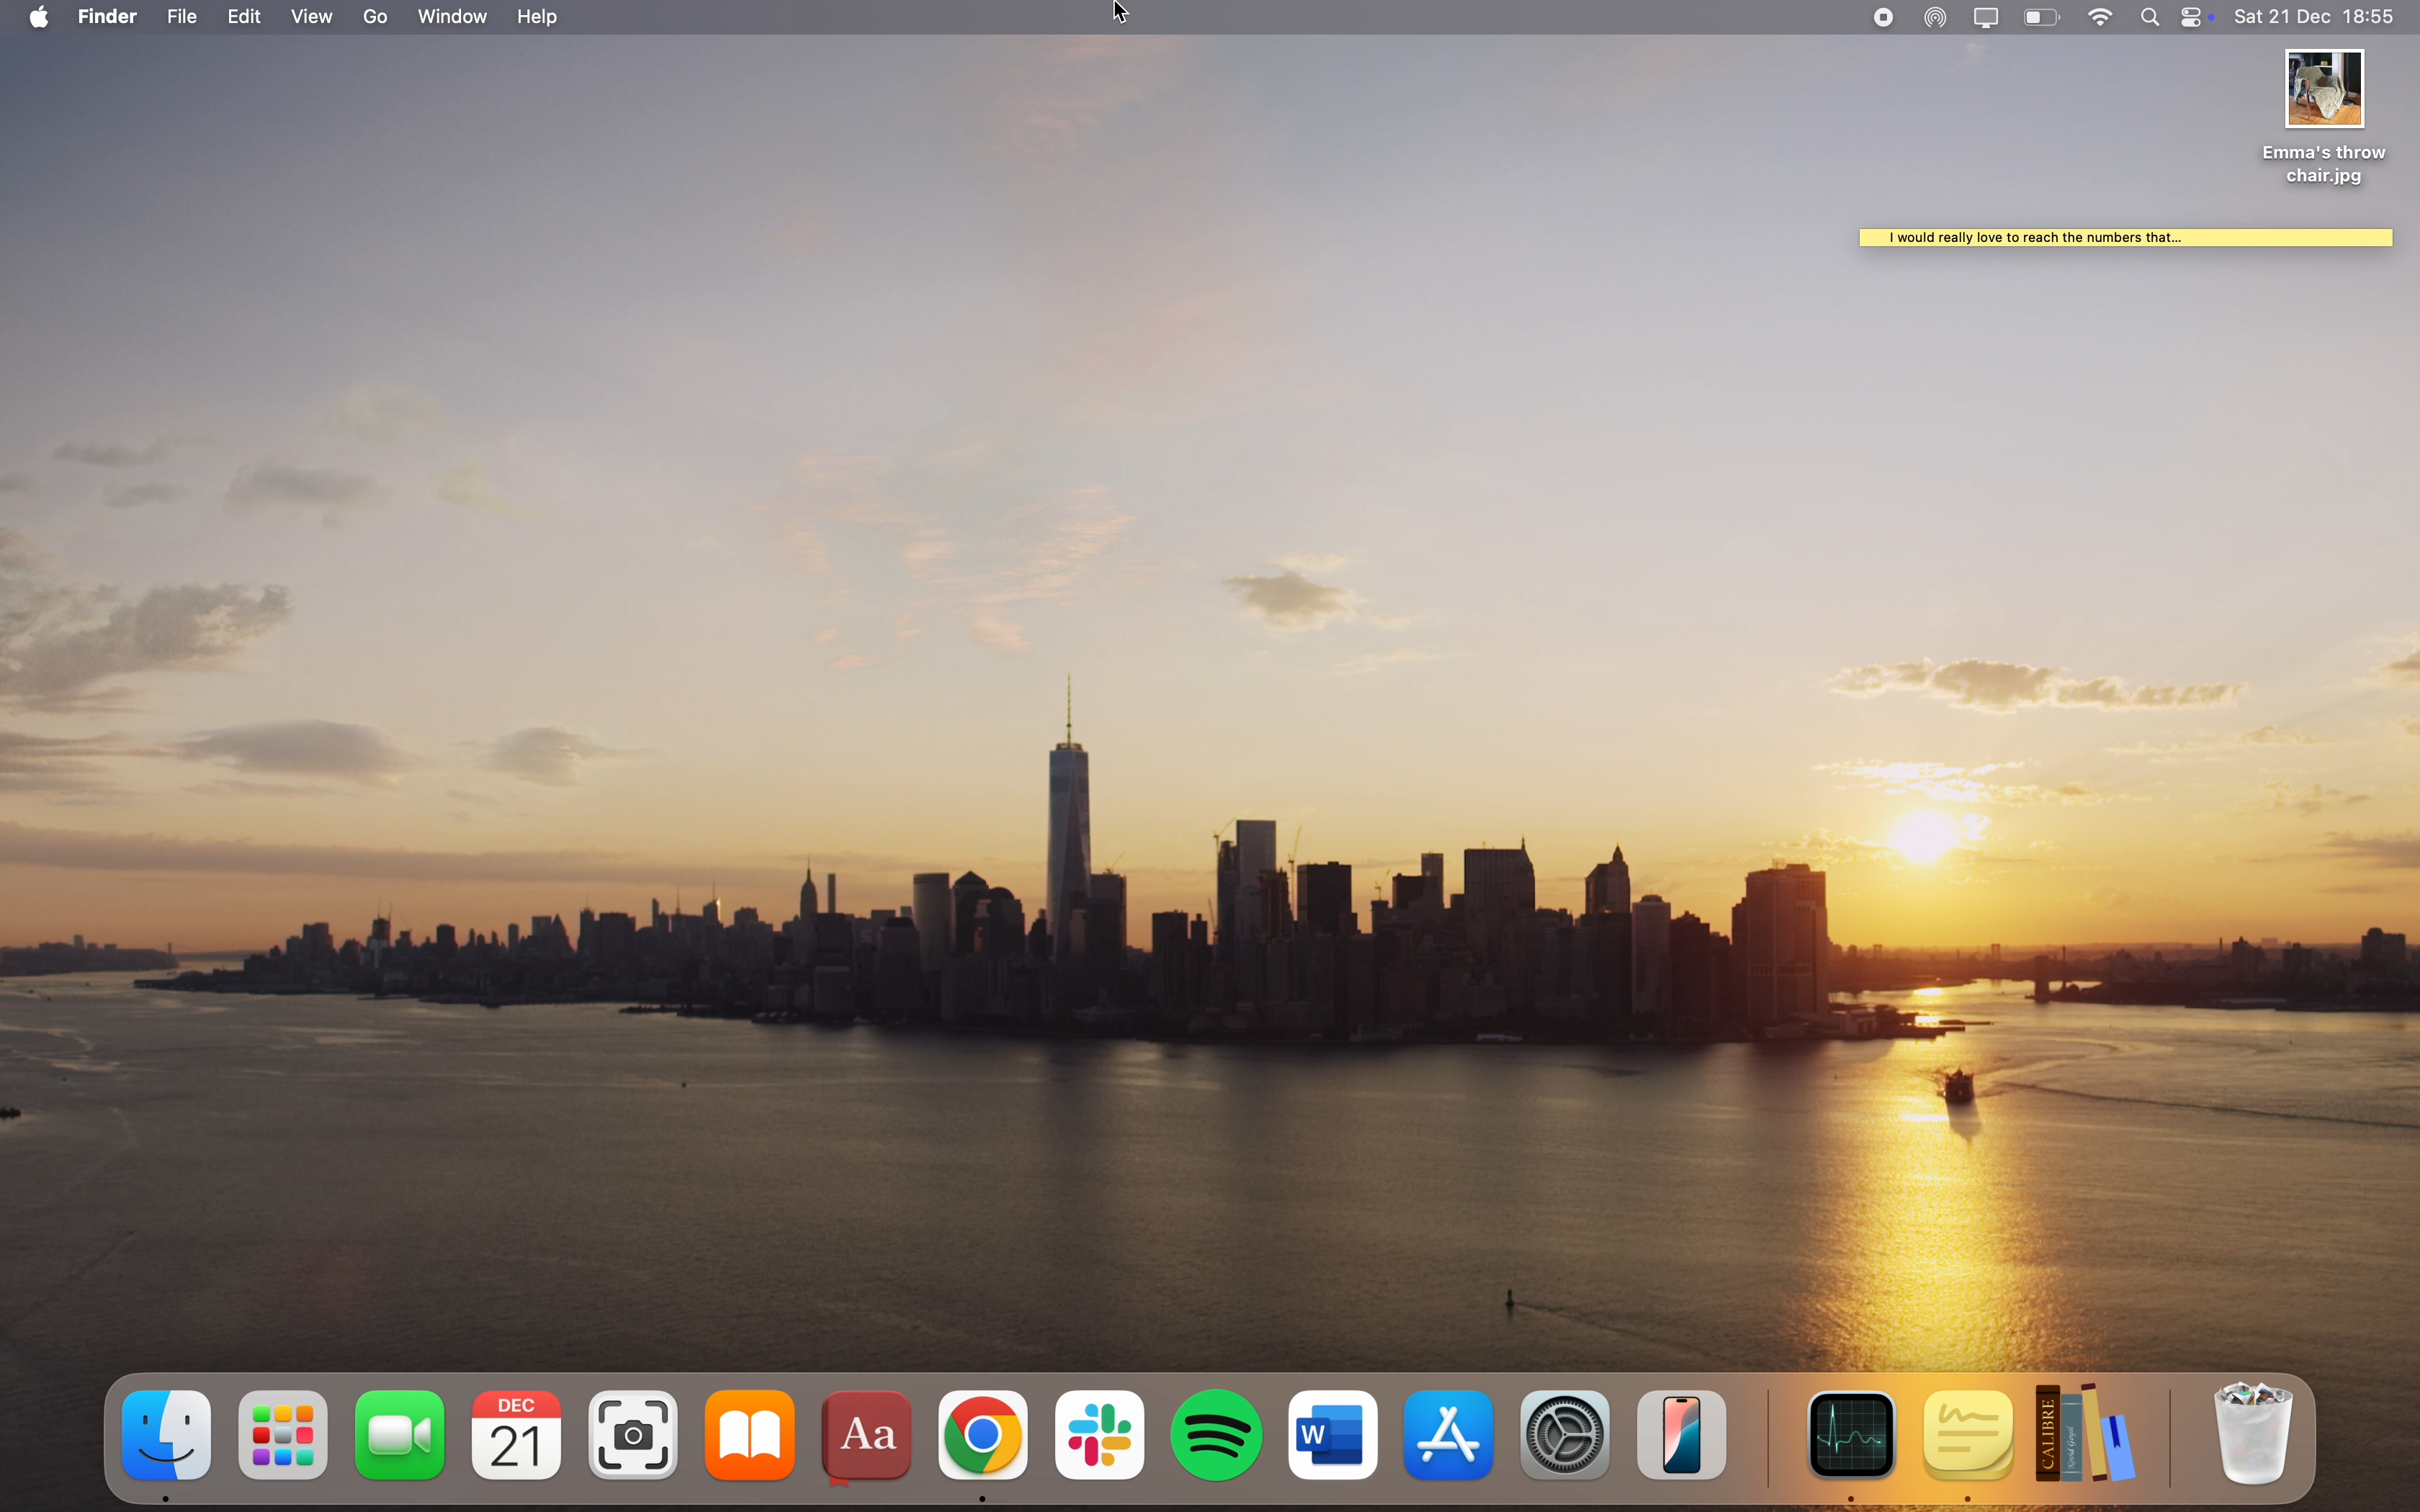  I want to click on go, so click(380, 19).